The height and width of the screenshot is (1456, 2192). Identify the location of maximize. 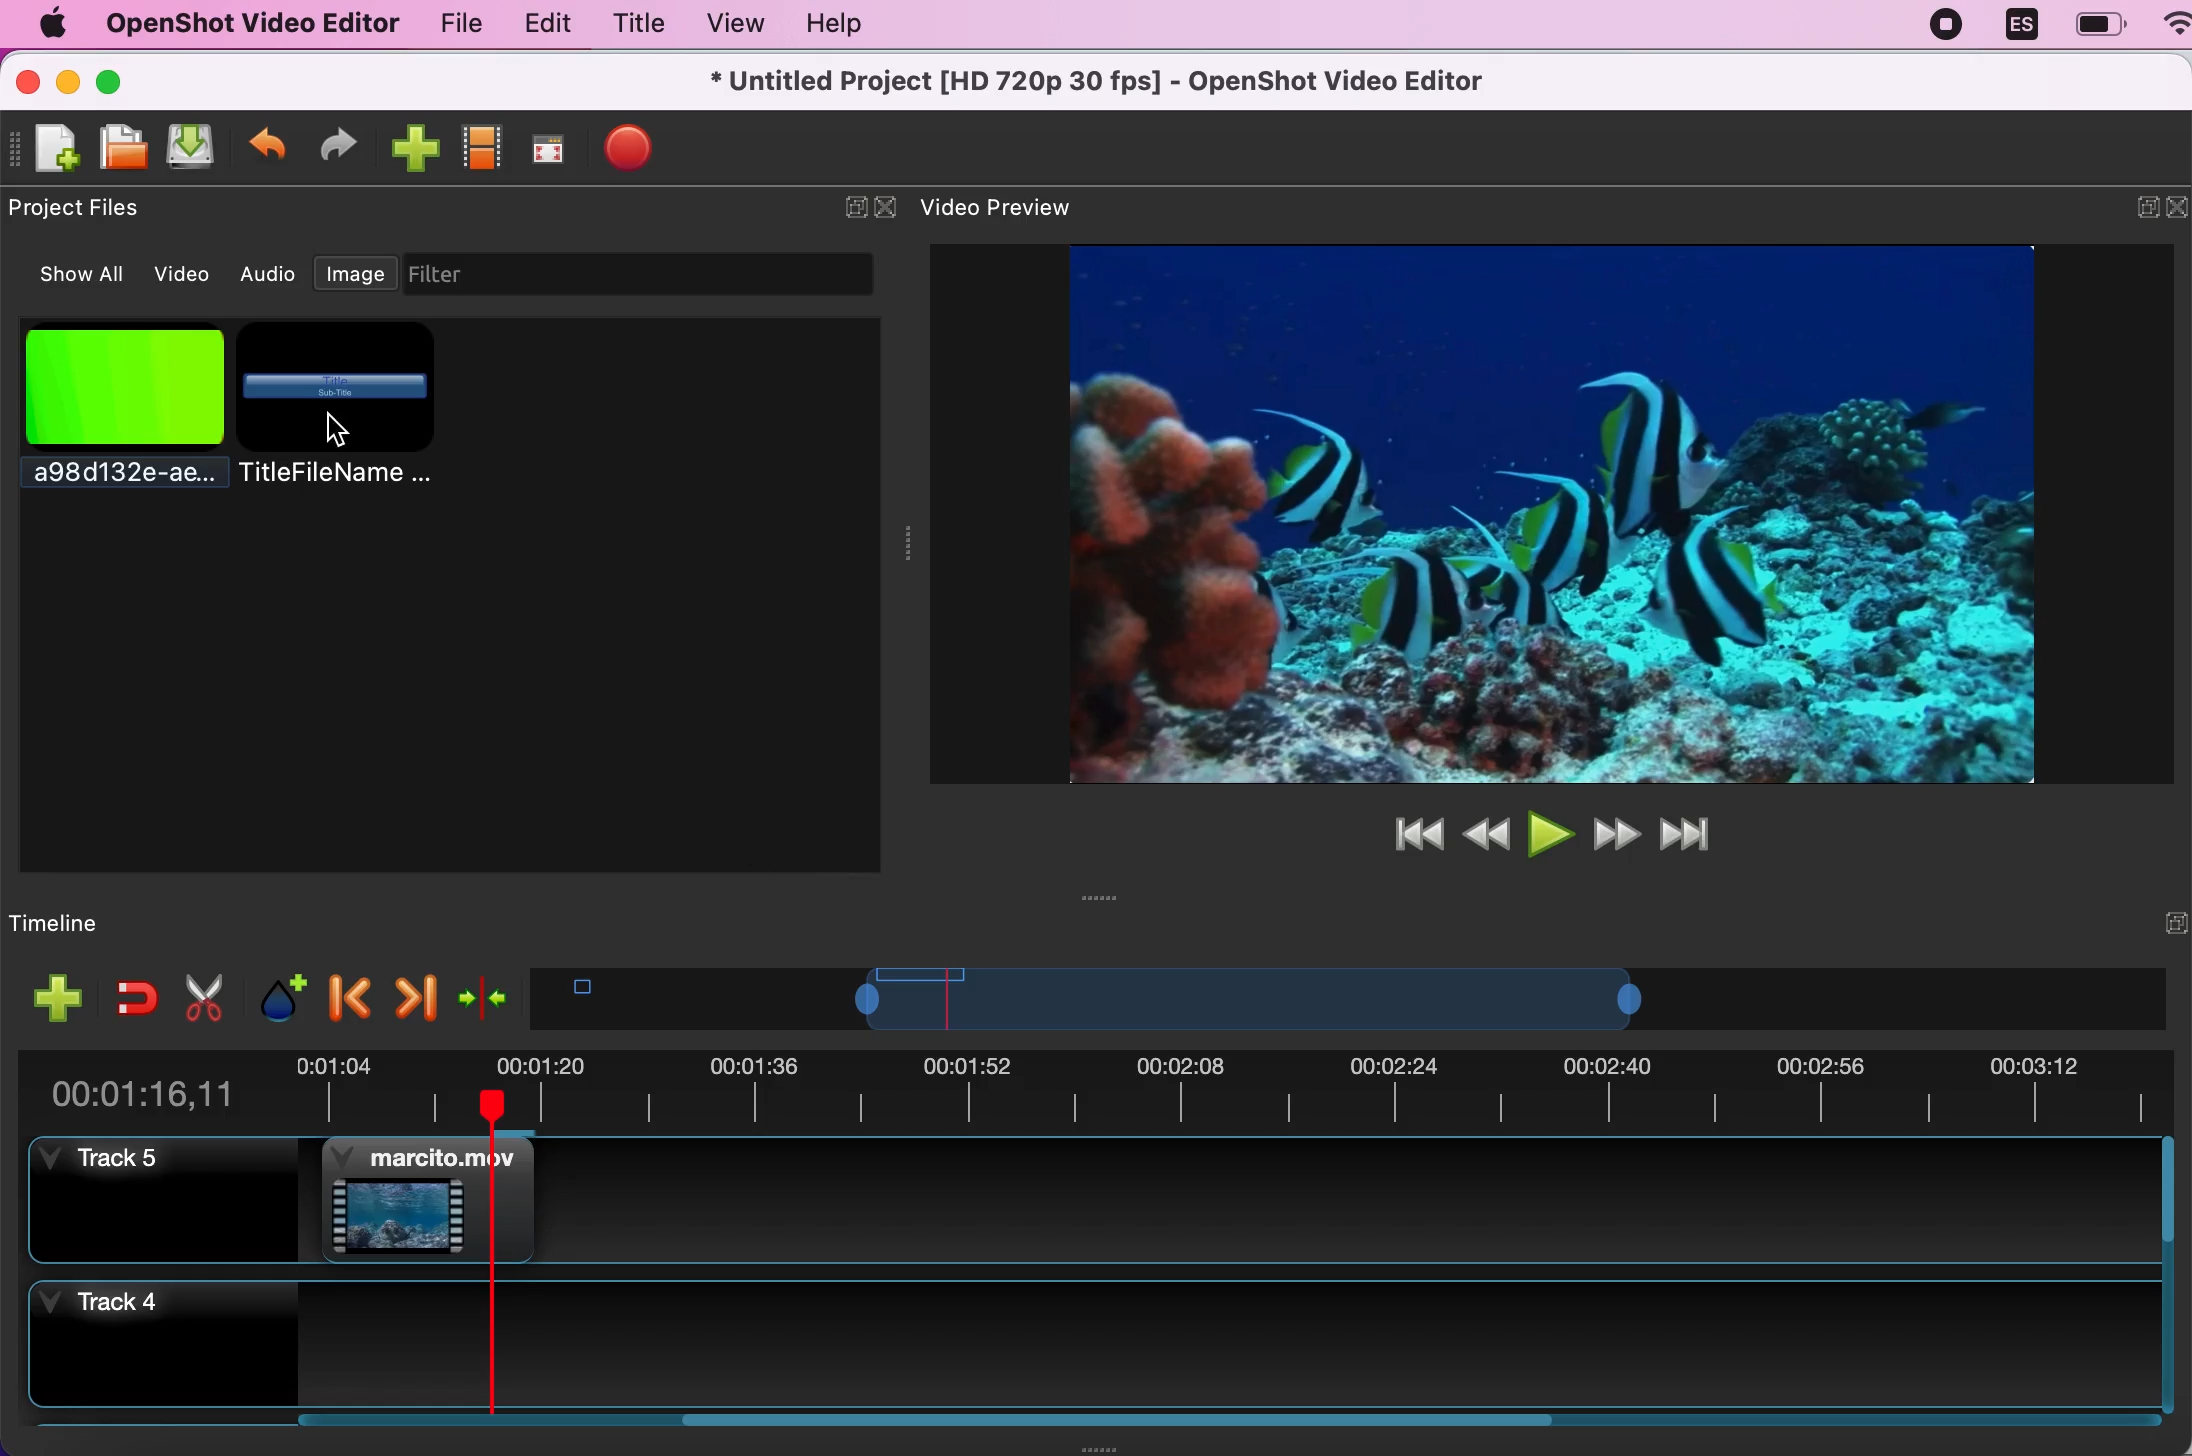
(134, 79).